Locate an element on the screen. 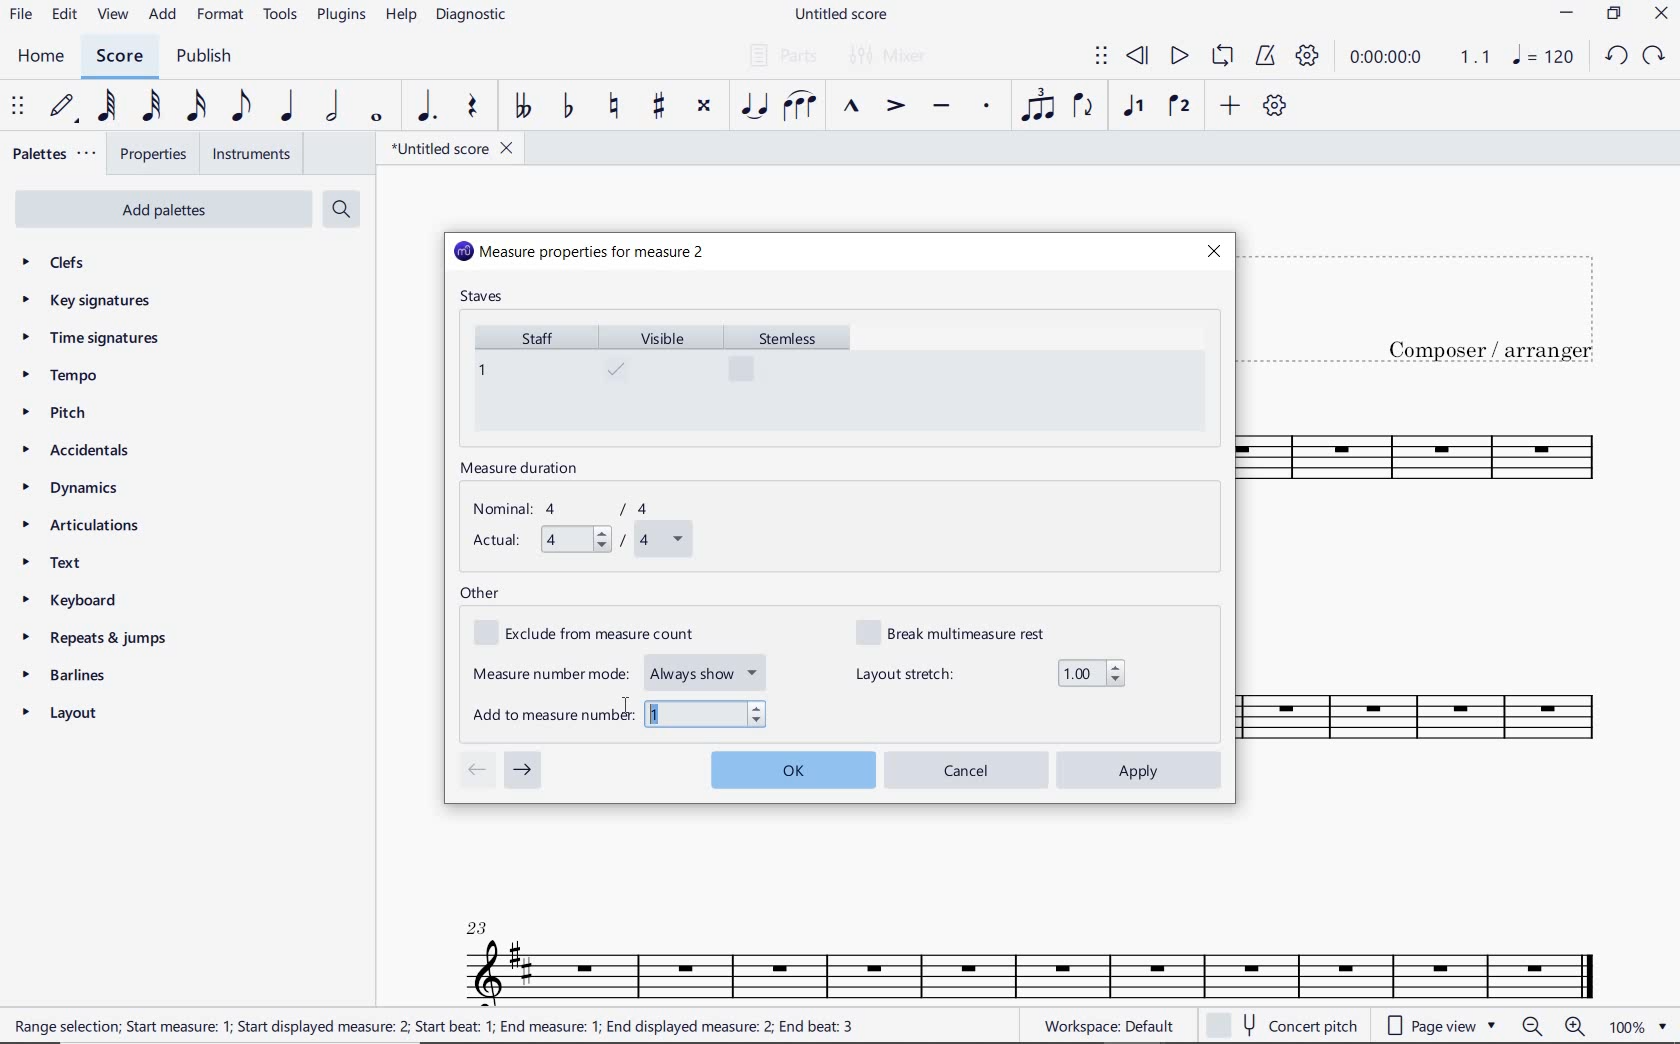 This screenshot has height=1044, width=1680. ADD is located at coordinates (1227, 107).